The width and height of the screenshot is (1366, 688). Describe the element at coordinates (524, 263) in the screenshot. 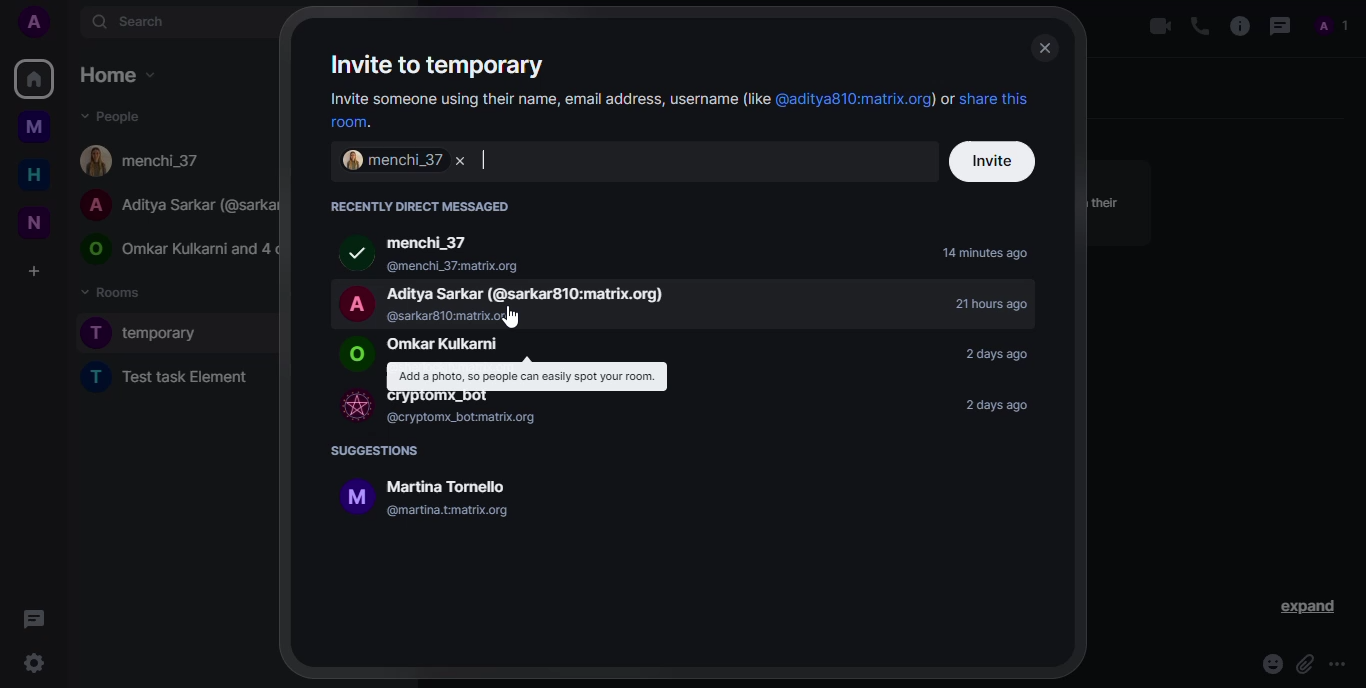

I see `@menchi_37:matrix.org` at that location.